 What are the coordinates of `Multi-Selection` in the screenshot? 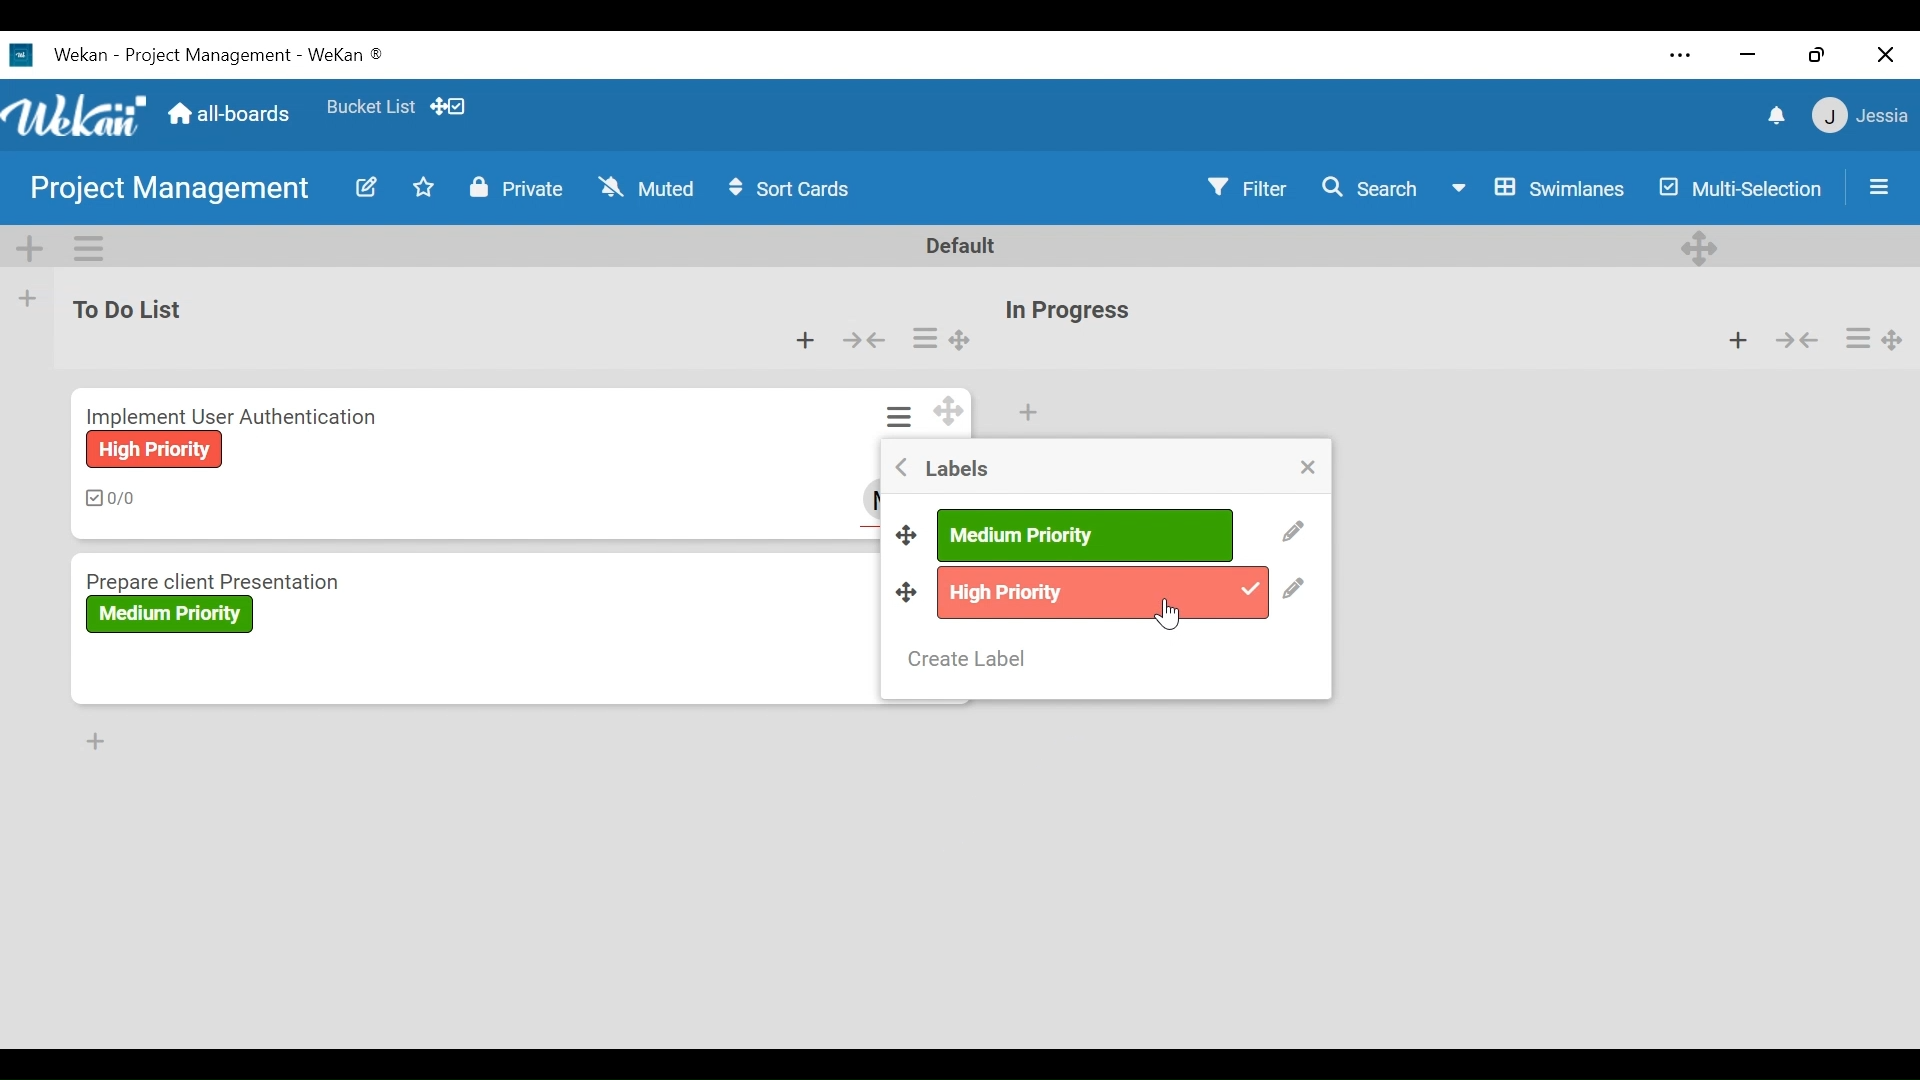 It's located at (1737, 187).